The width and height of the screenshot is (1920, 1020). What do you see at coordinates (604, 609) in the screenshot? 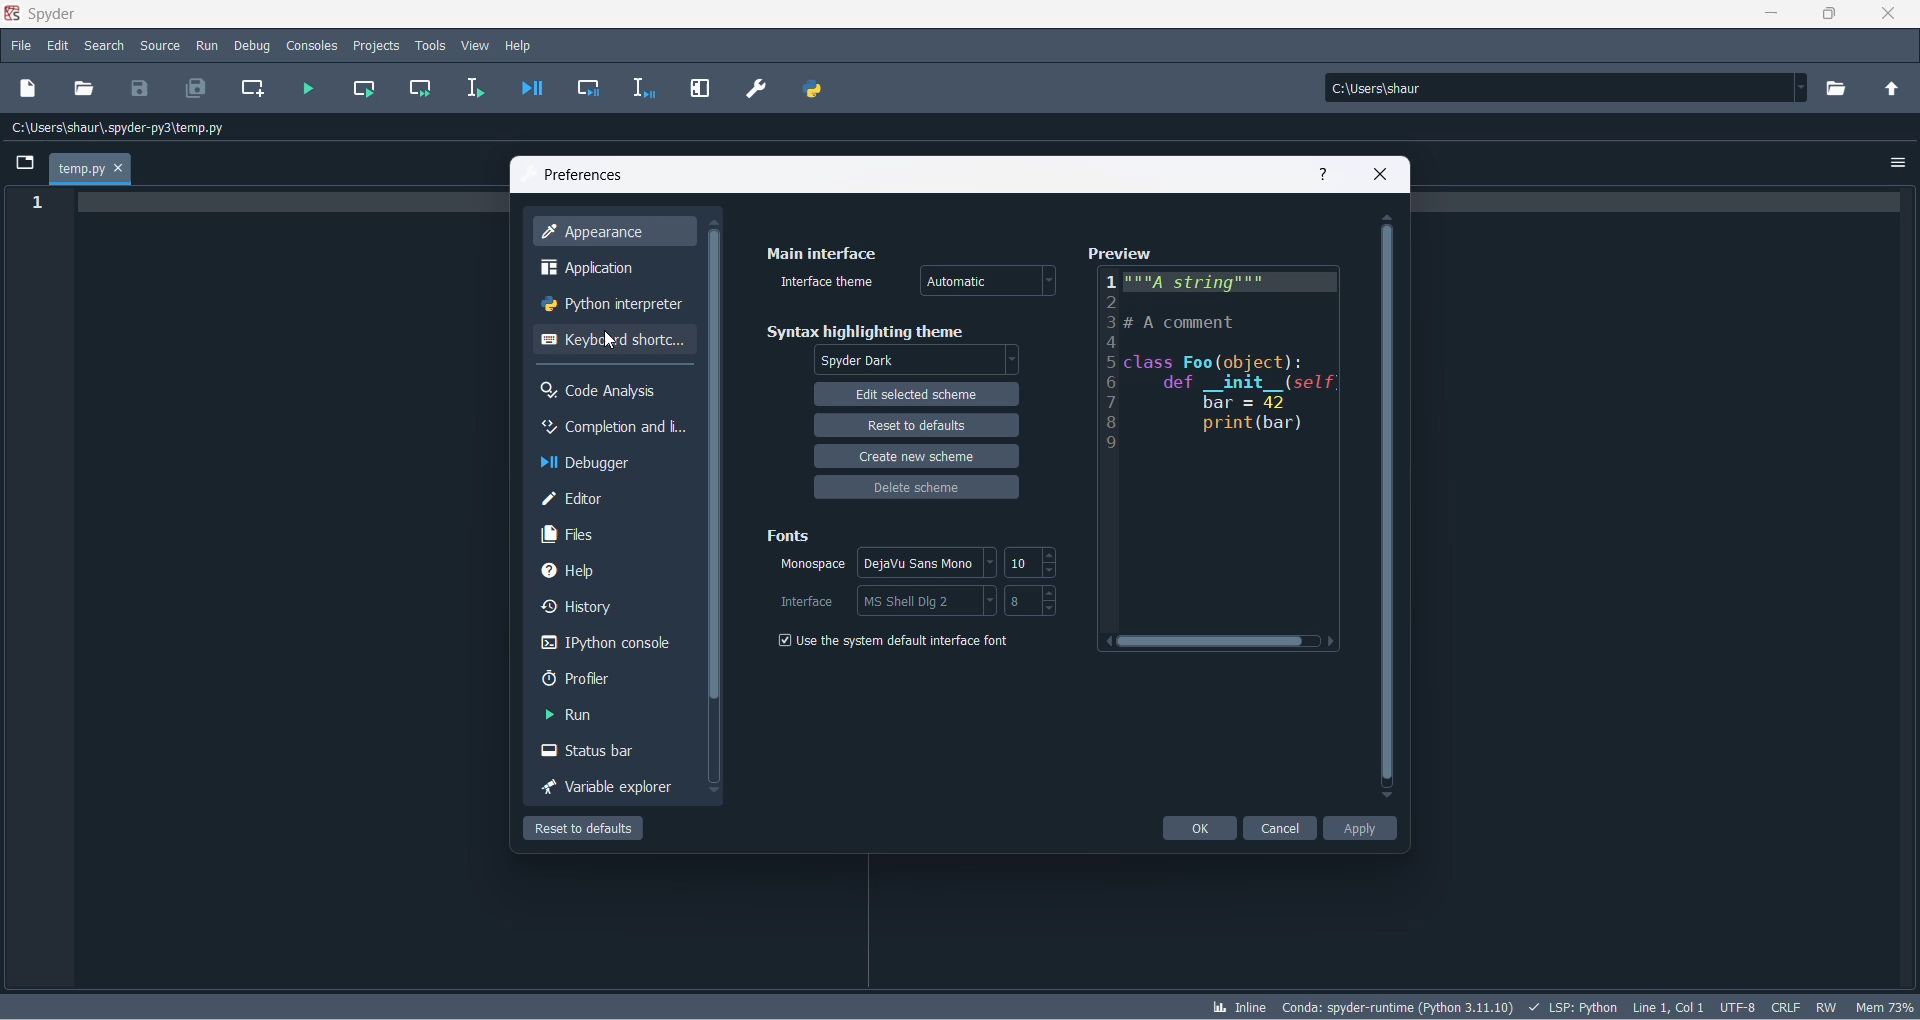
I see `history` at bounding box center [604, 609].